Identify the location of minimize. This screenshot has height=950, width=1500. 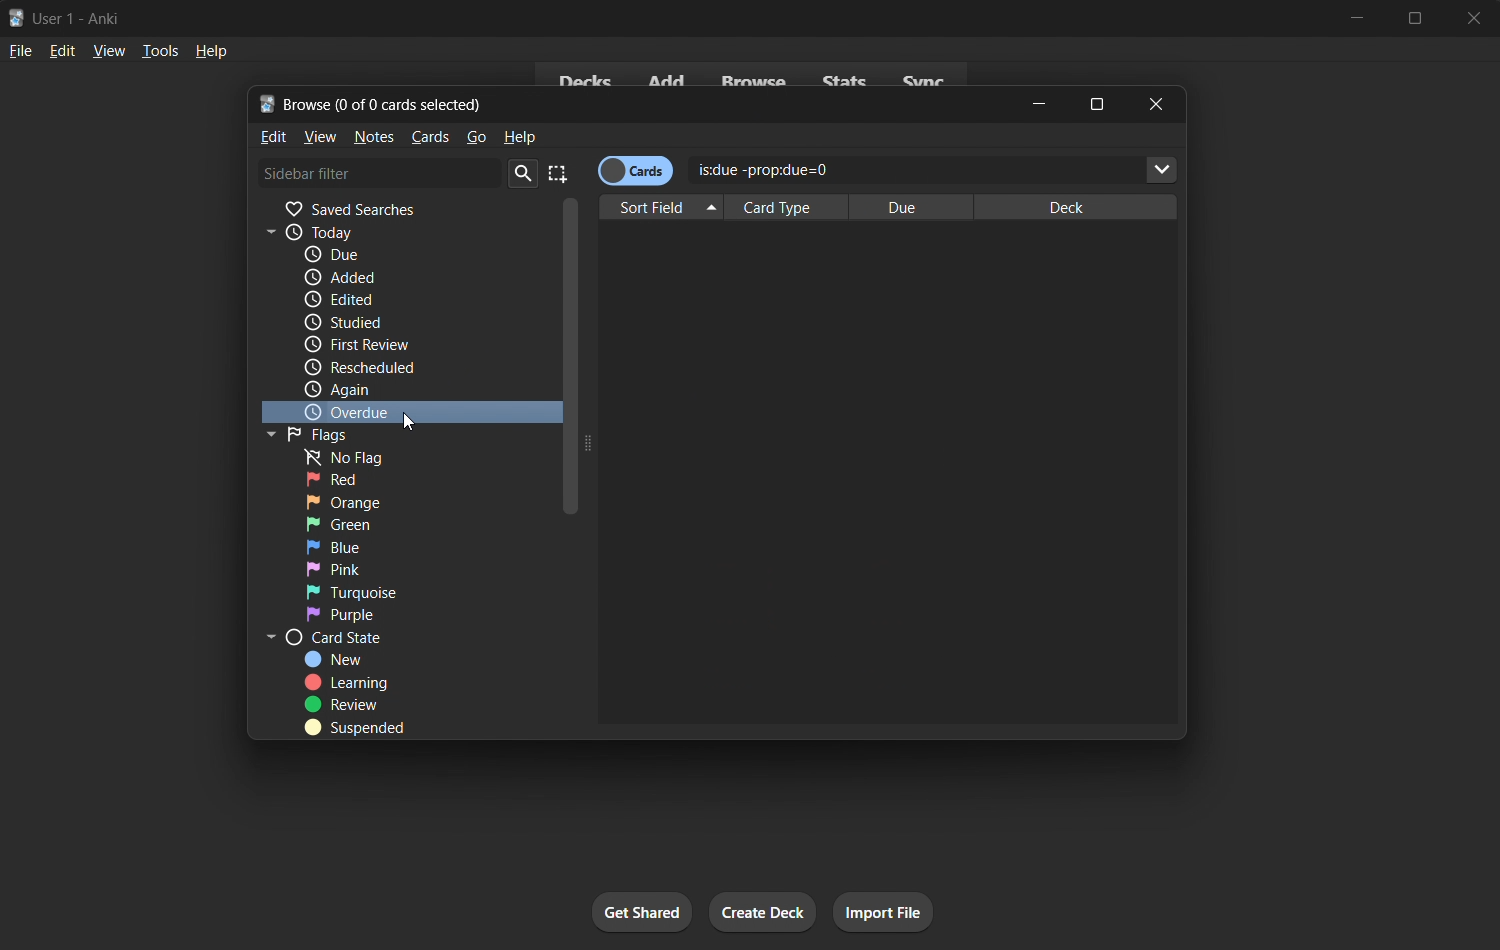
(1042, 103).